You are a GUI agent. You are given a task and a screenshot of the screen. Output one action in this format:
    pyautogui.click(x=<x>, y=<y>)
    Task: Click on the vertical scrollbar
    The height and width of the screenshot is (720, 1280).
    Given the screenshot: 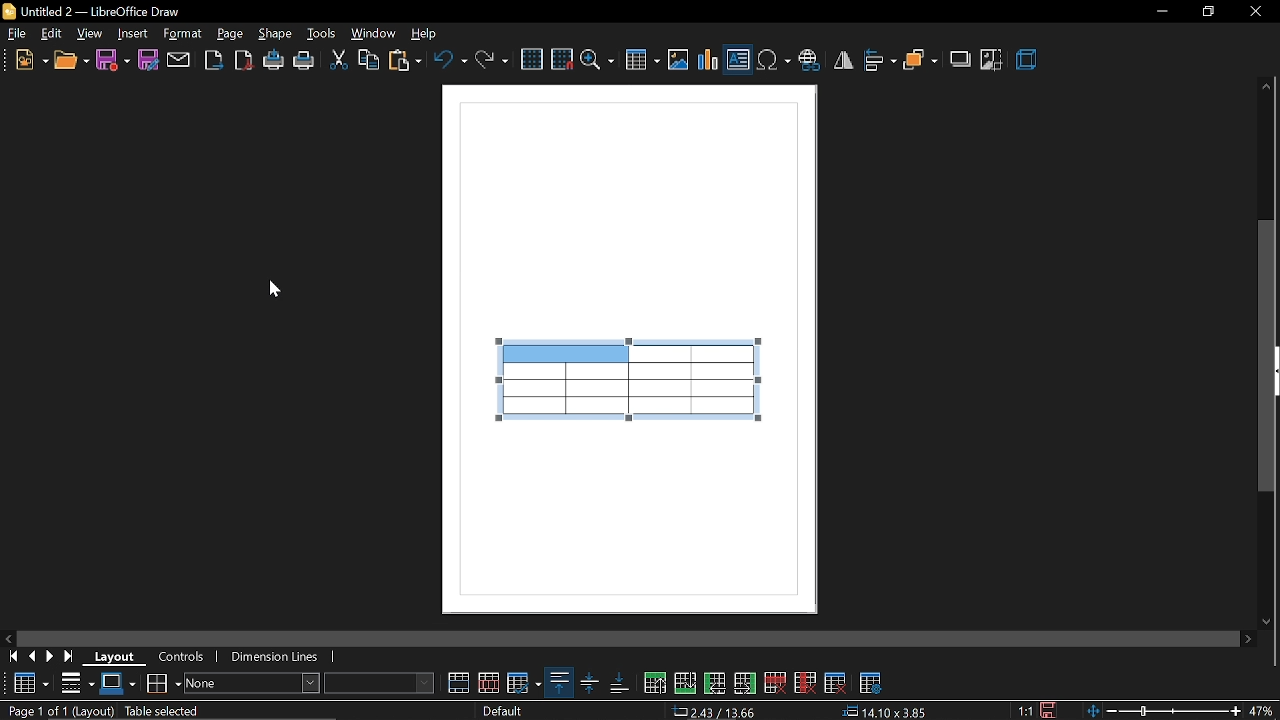 What is the action you would take?
    pyautogui.click(x=1267, y=356)
    